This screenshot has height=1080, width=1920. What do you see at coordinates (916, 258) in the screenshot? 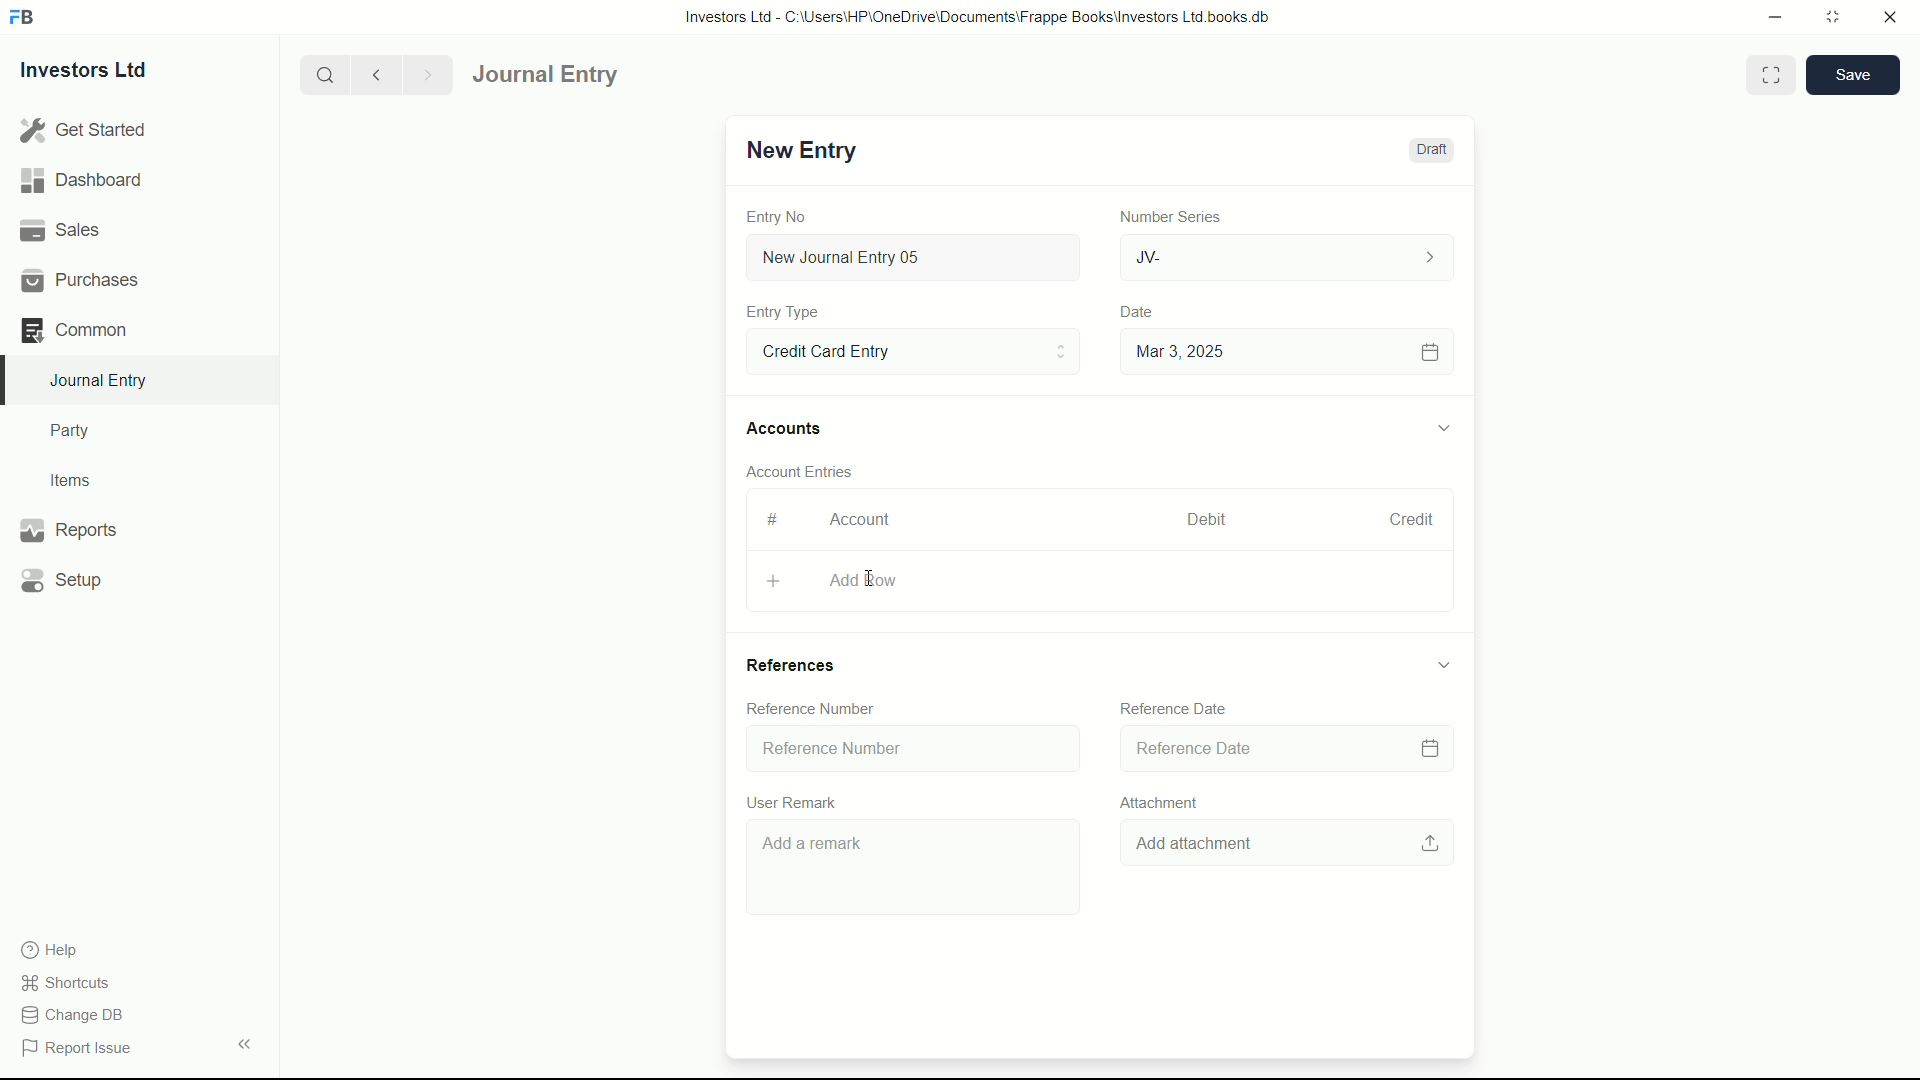
I see `New Journal Entry 05` at bounding box center [916, 258].